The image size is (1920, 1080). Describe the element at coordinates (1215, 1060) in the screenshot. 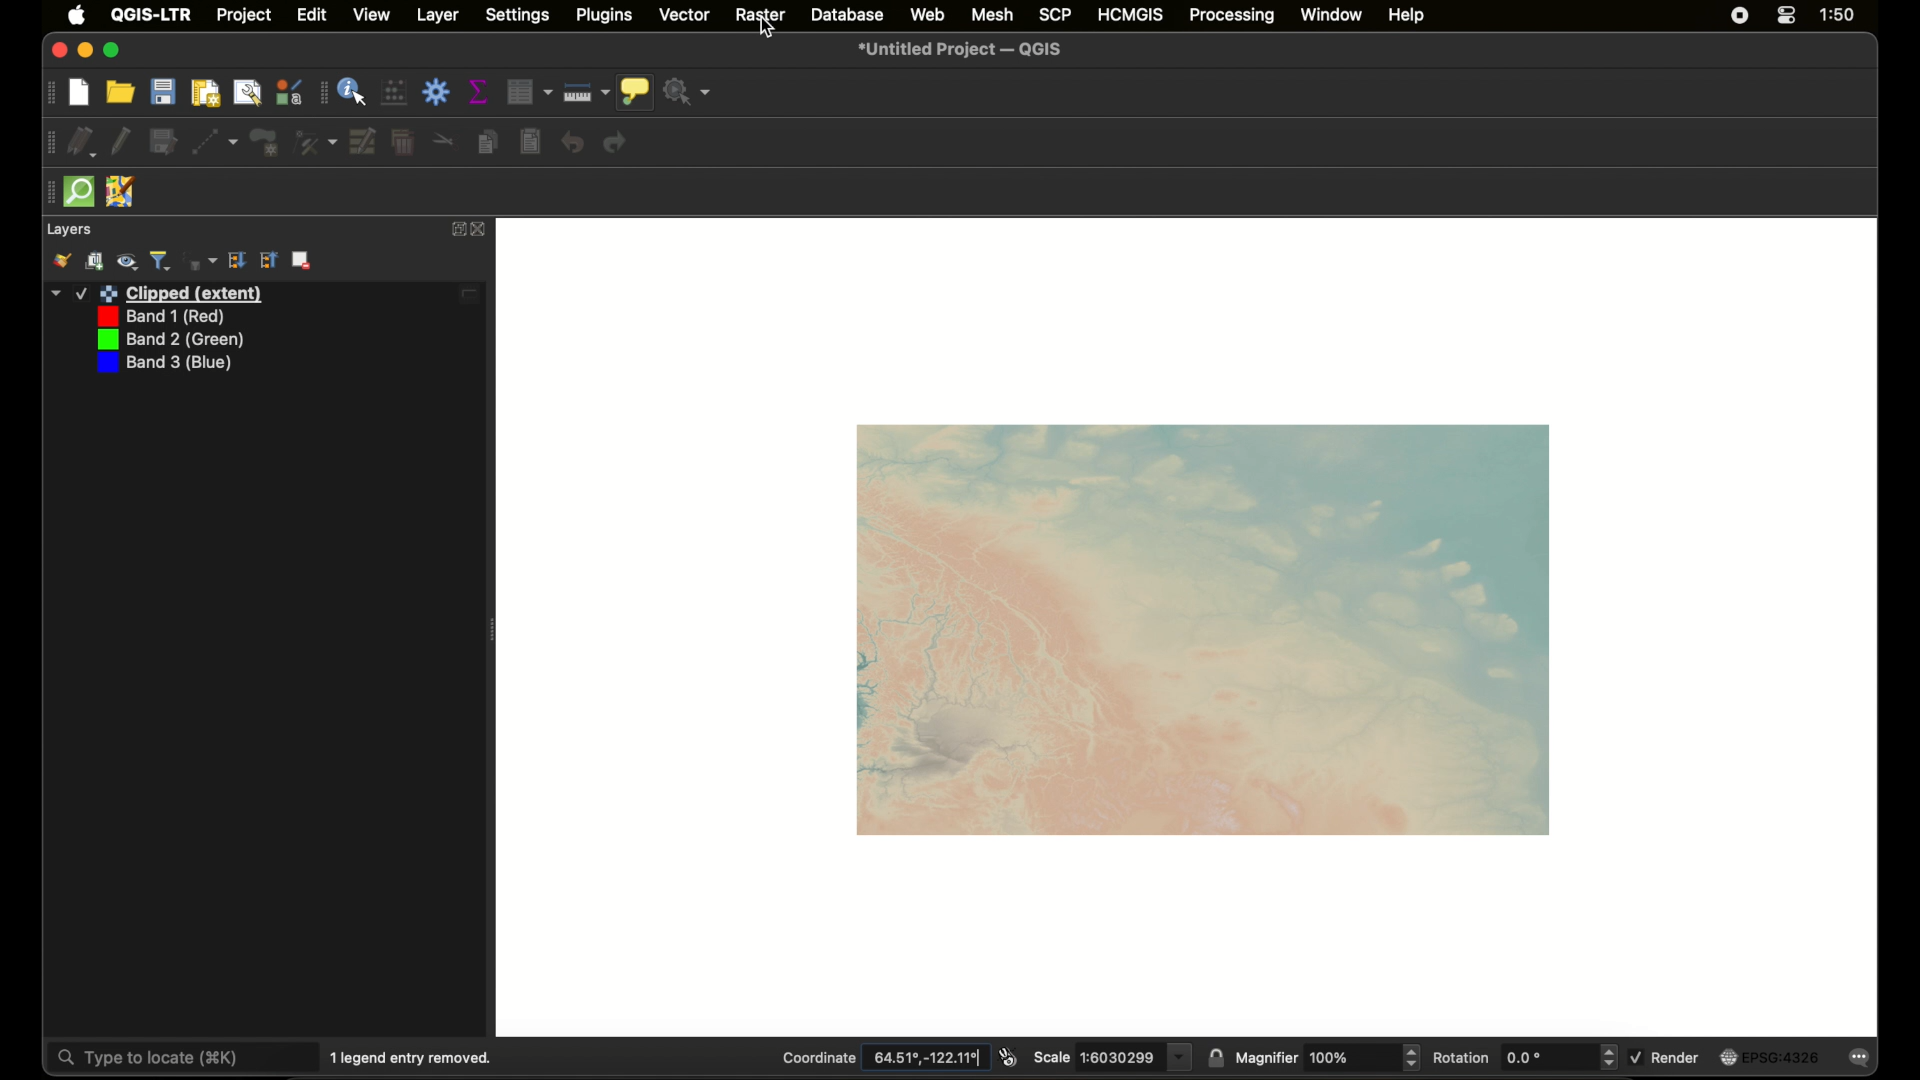

I see `lock scale` at that location.